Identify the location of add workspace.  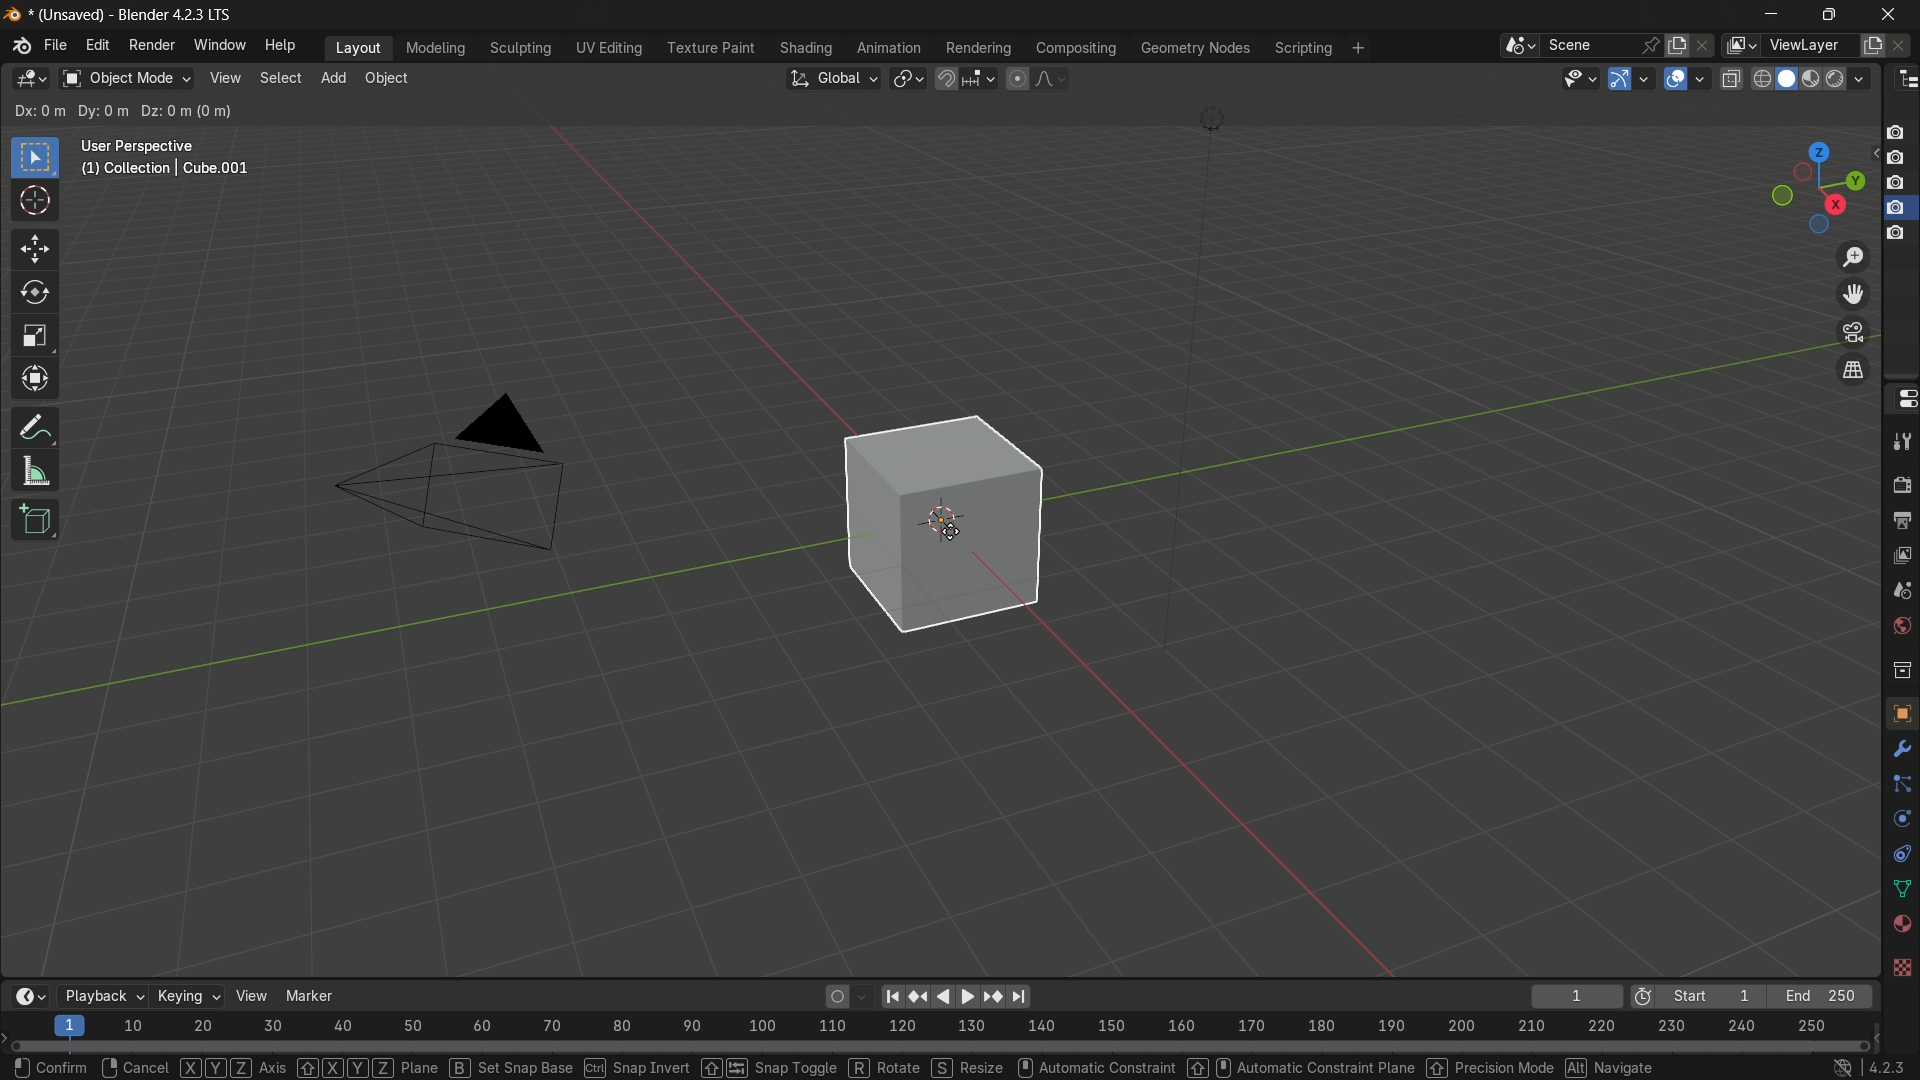
(1355, 47).